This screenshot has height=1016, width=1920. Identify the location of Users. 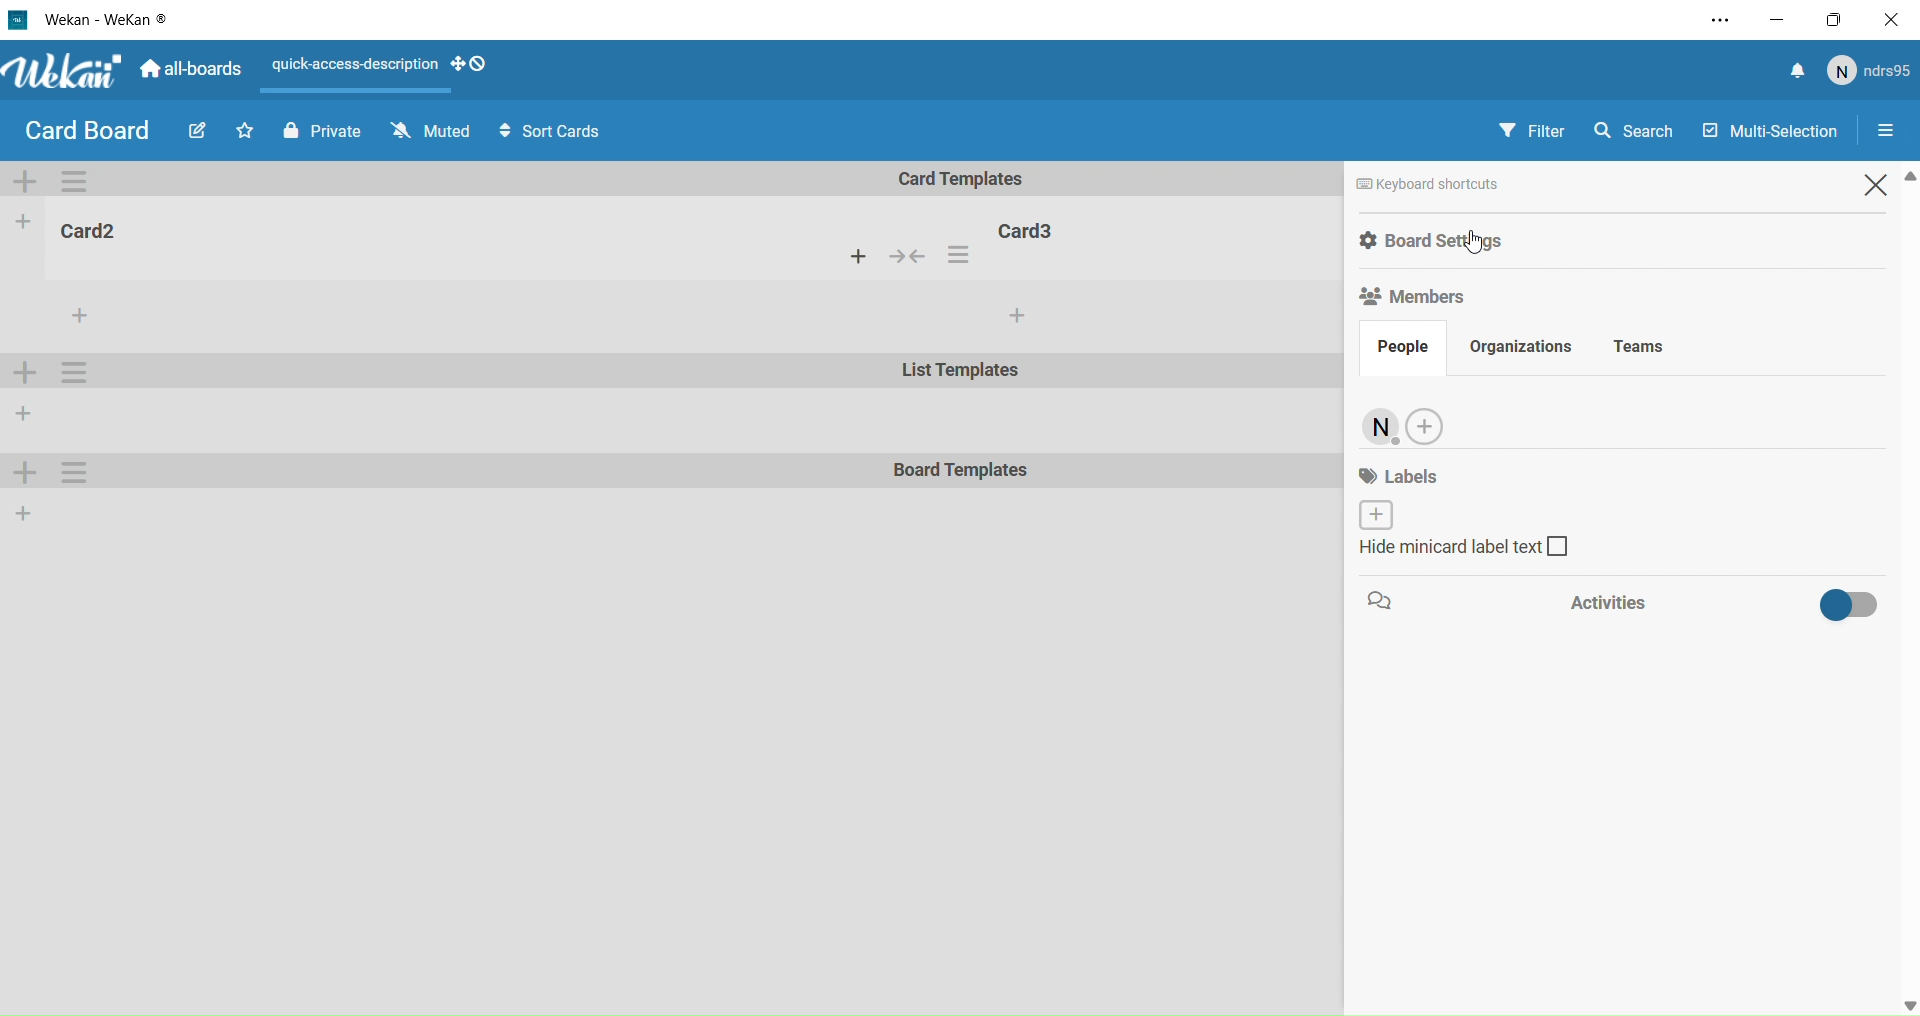
(1873, 72).